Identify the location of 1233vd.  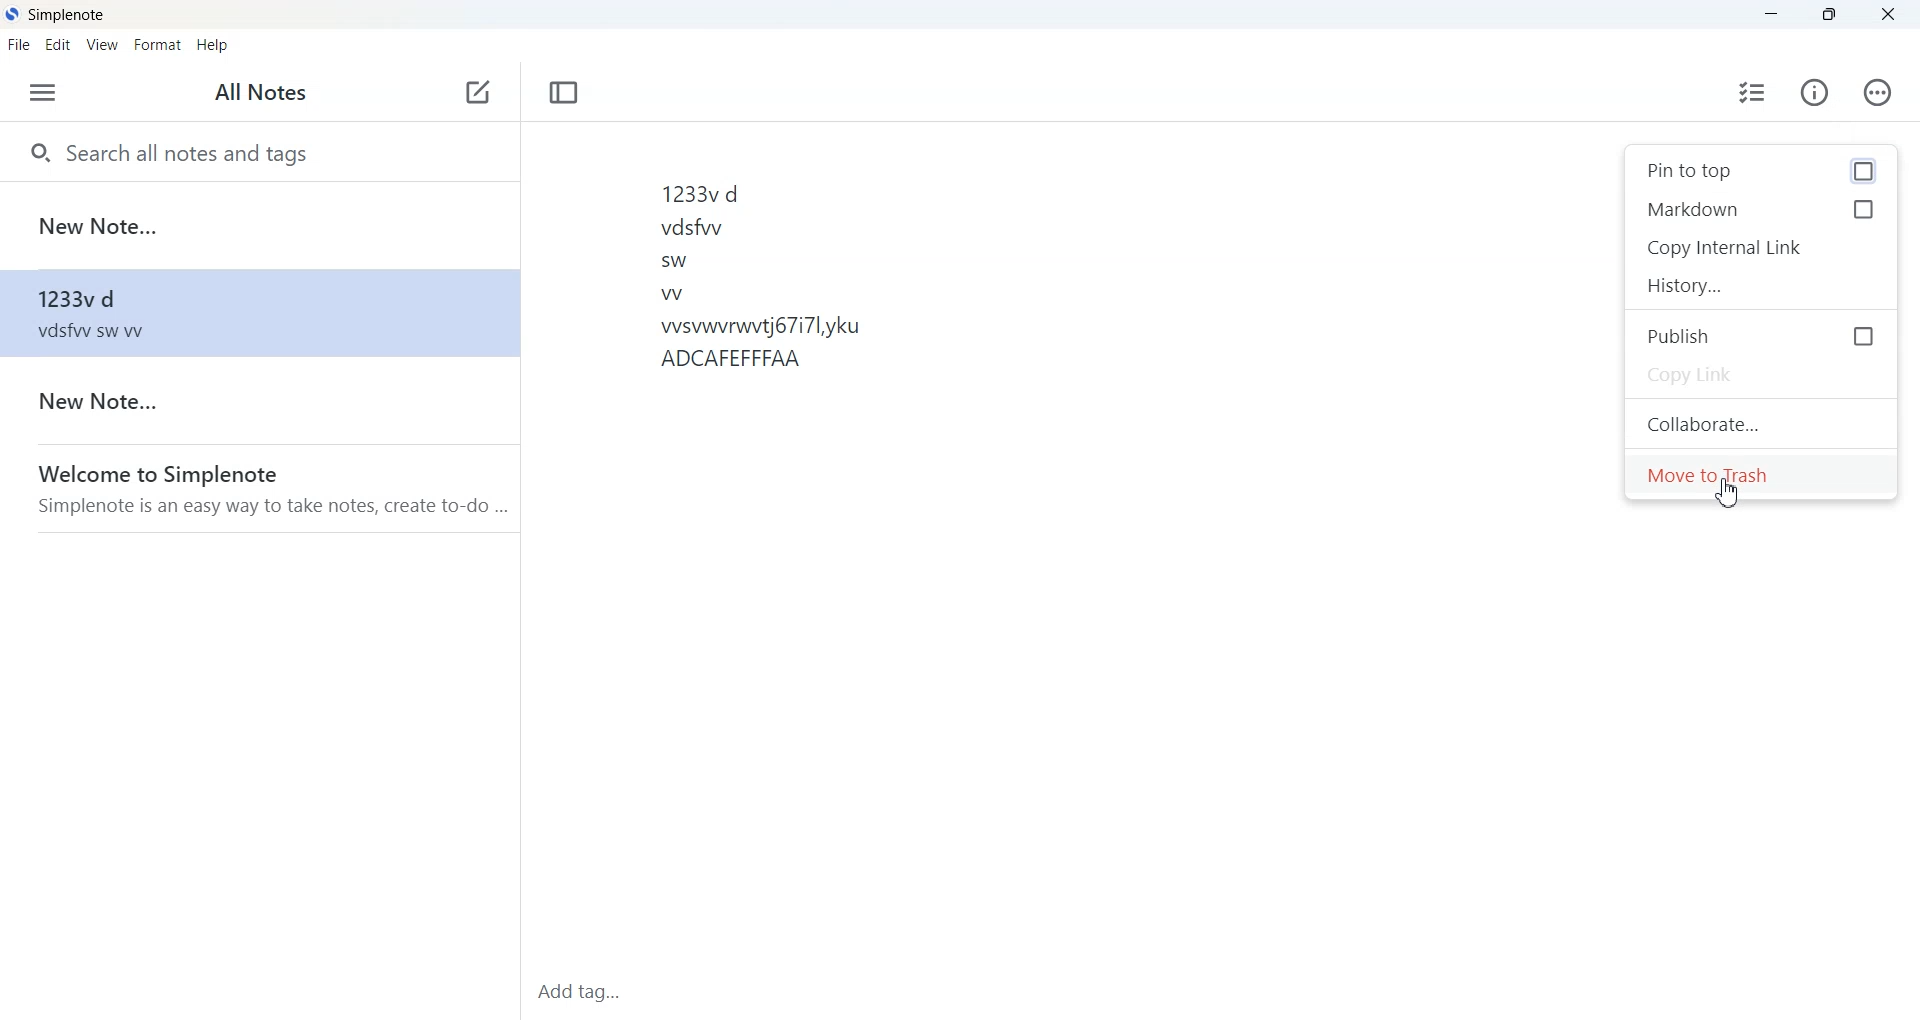
(258, 313).